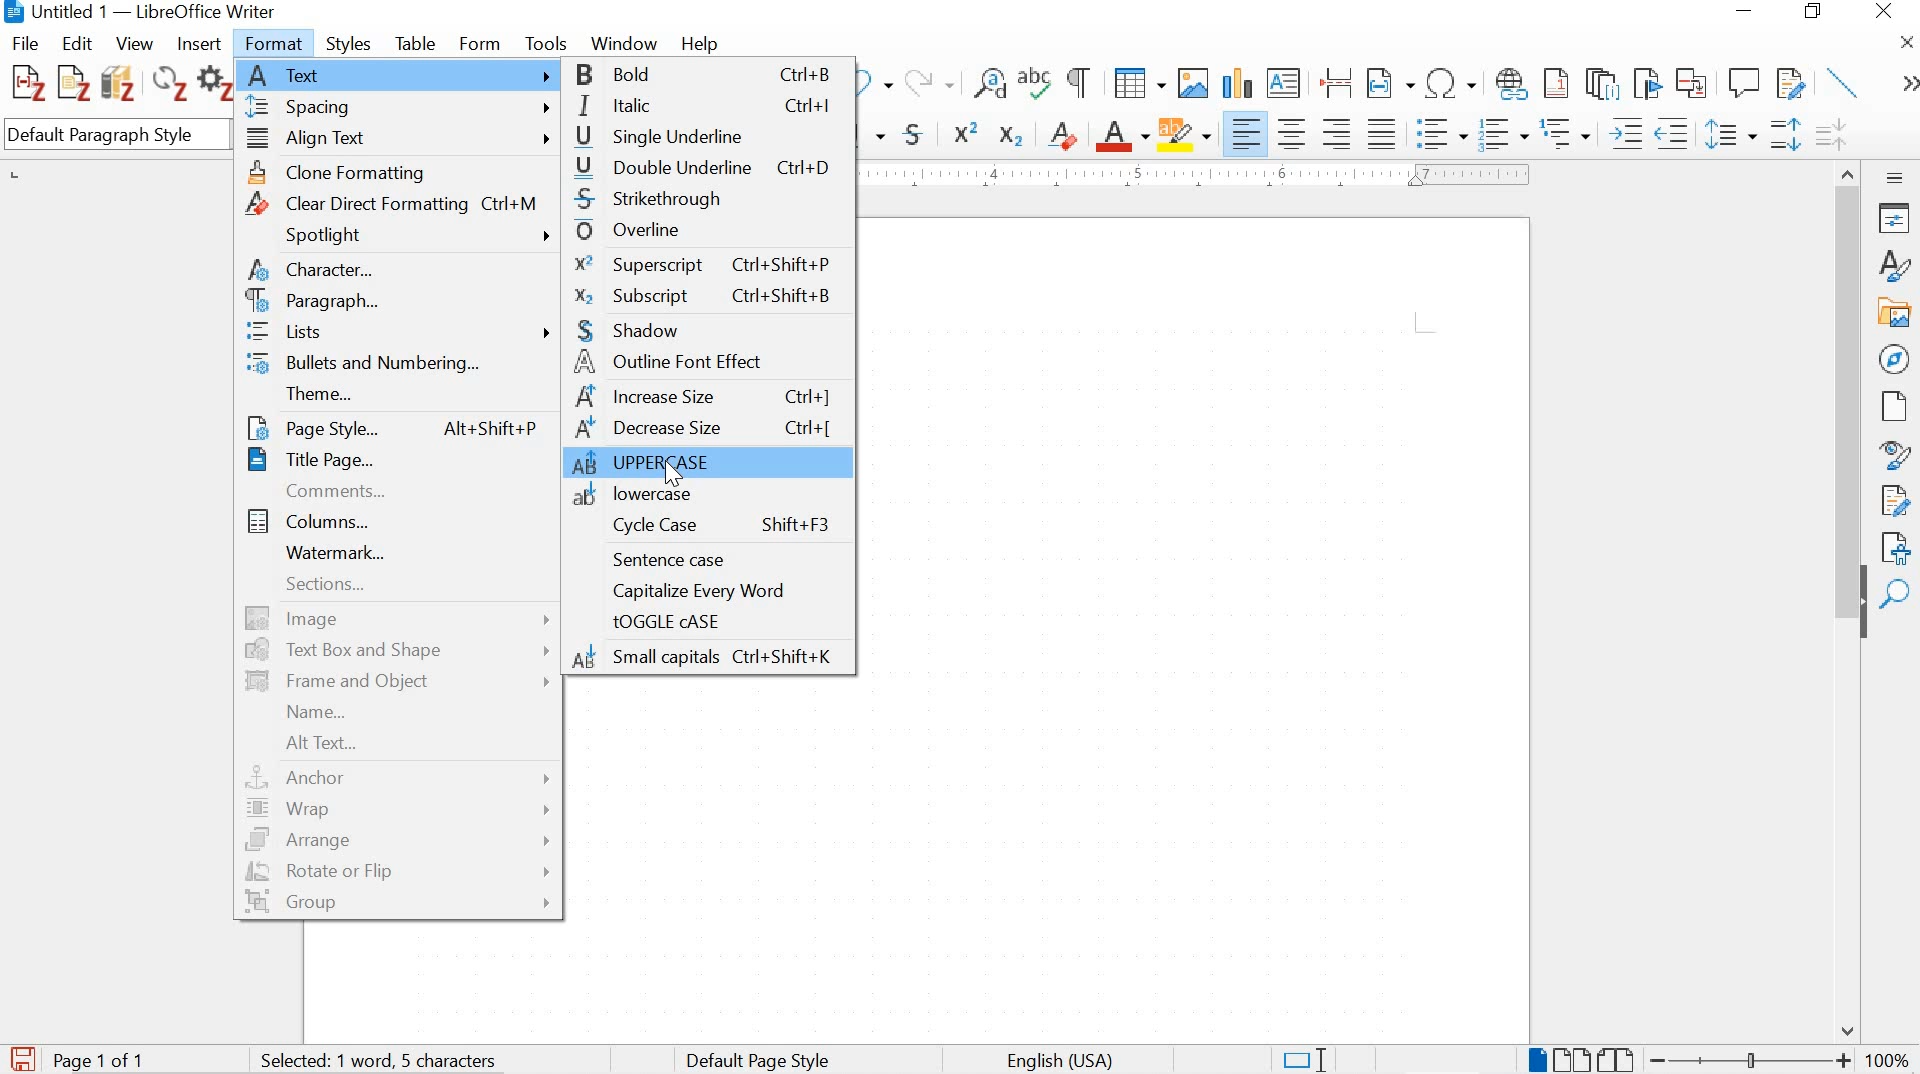 This screenshot has width=1920, height=1074. I want to click on insert line, so click(1844, 82).